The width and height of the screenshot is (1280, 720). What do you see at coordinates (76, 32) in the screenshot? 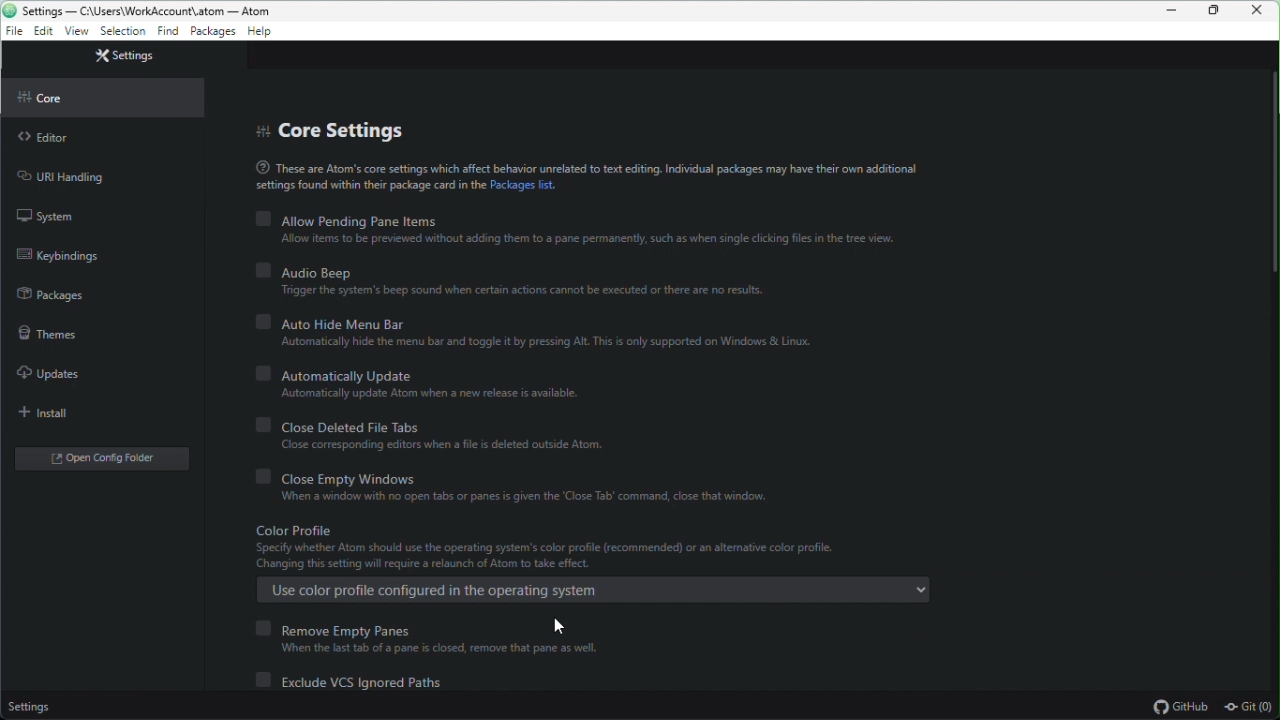
I see `view` at bounding box center [76, 32].